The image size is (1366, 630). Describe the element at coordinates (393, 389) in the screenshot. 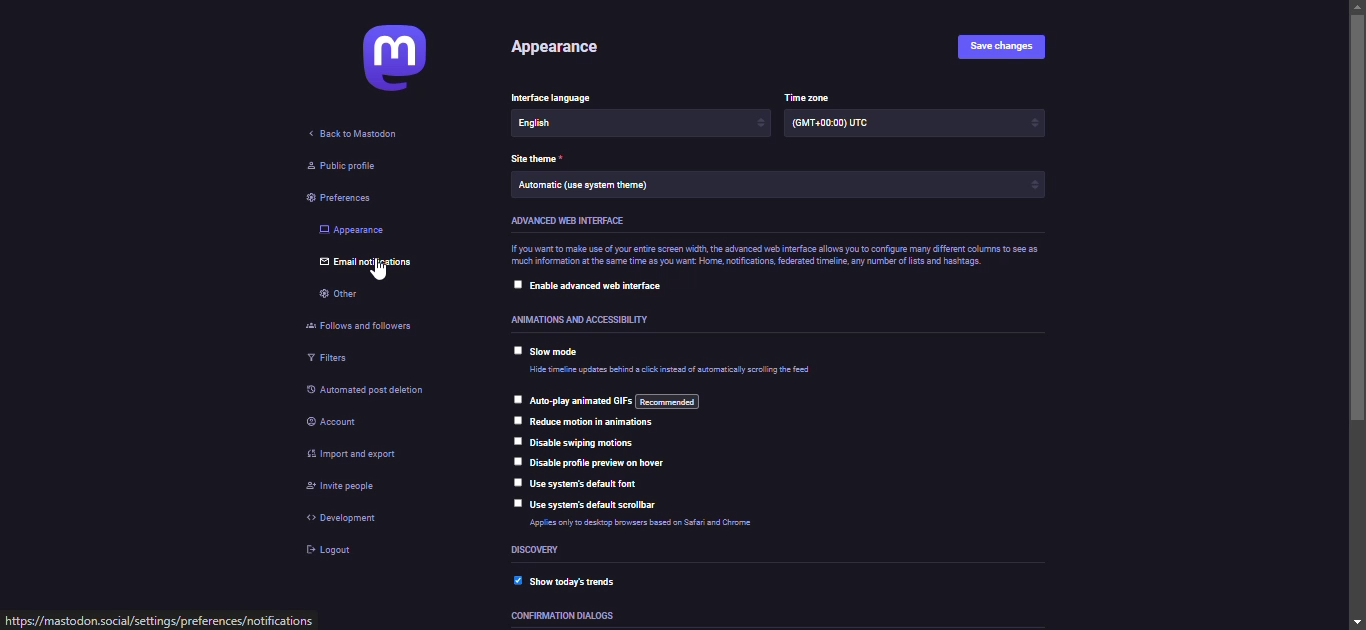

I see `automated post deletion` at that location.